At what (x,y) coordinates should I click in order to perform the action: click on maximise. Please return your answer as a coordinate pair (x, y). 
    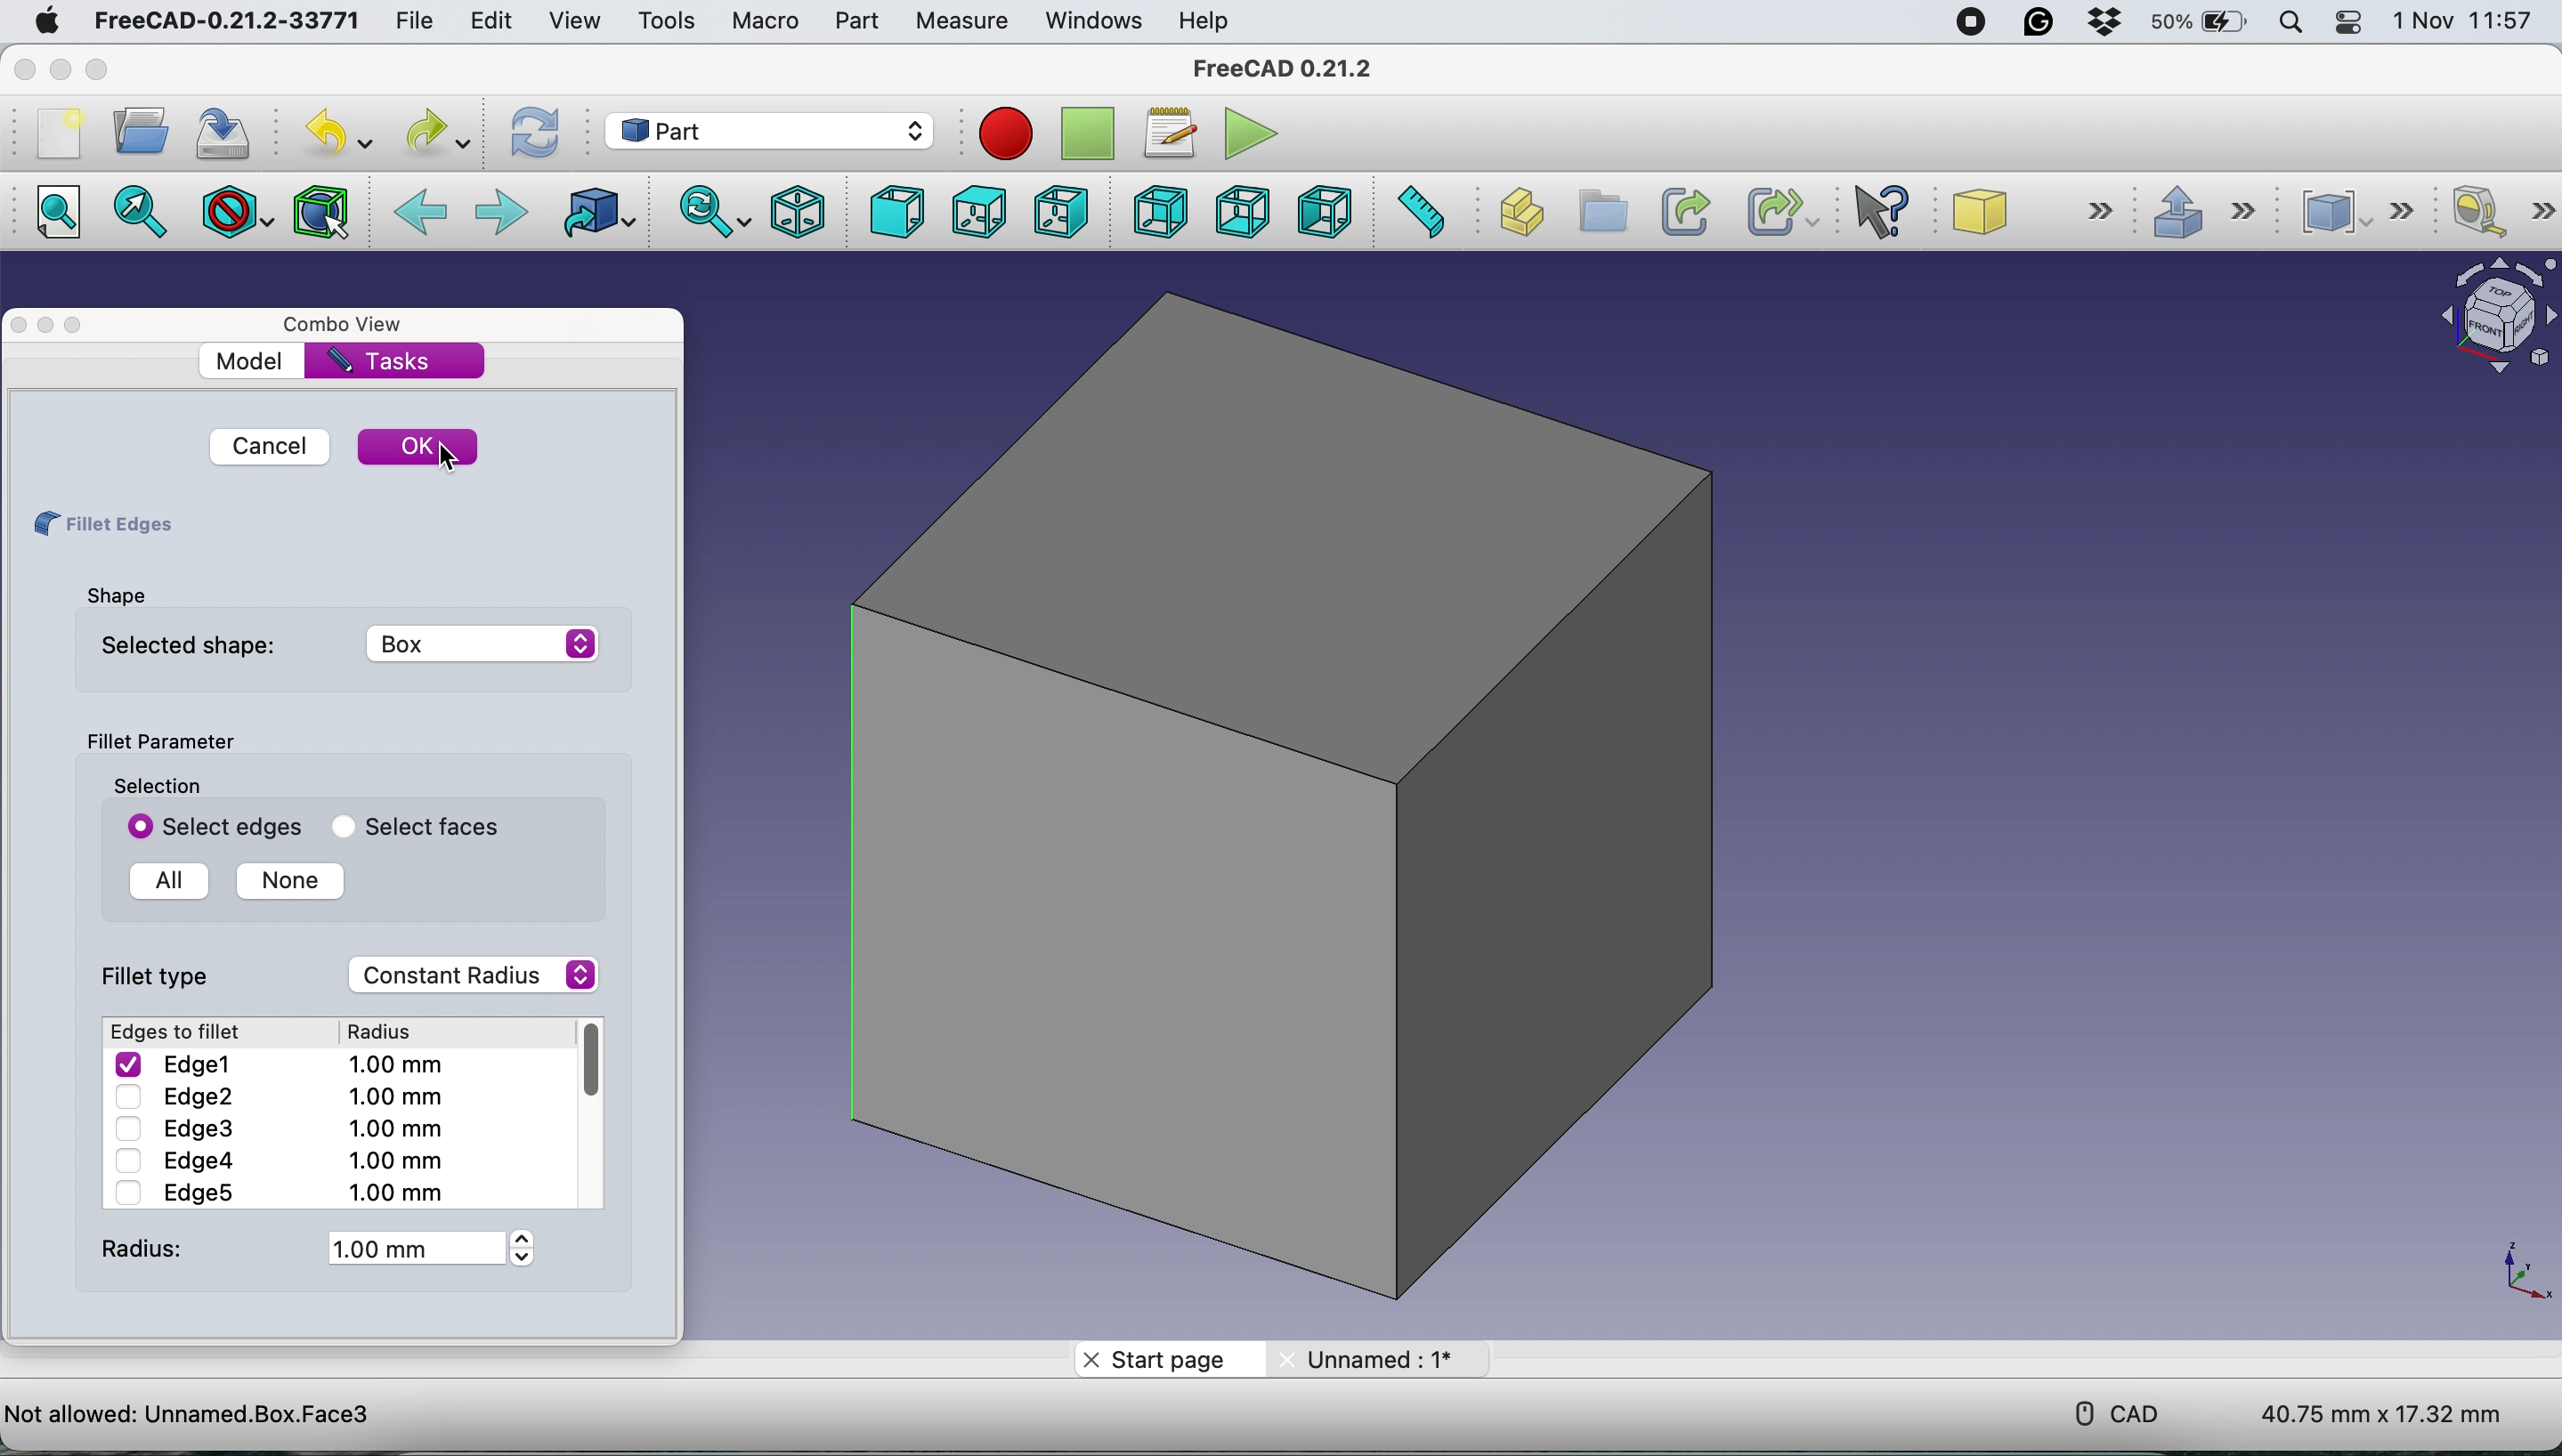
    Looking at the image, I should click on (81, 323).